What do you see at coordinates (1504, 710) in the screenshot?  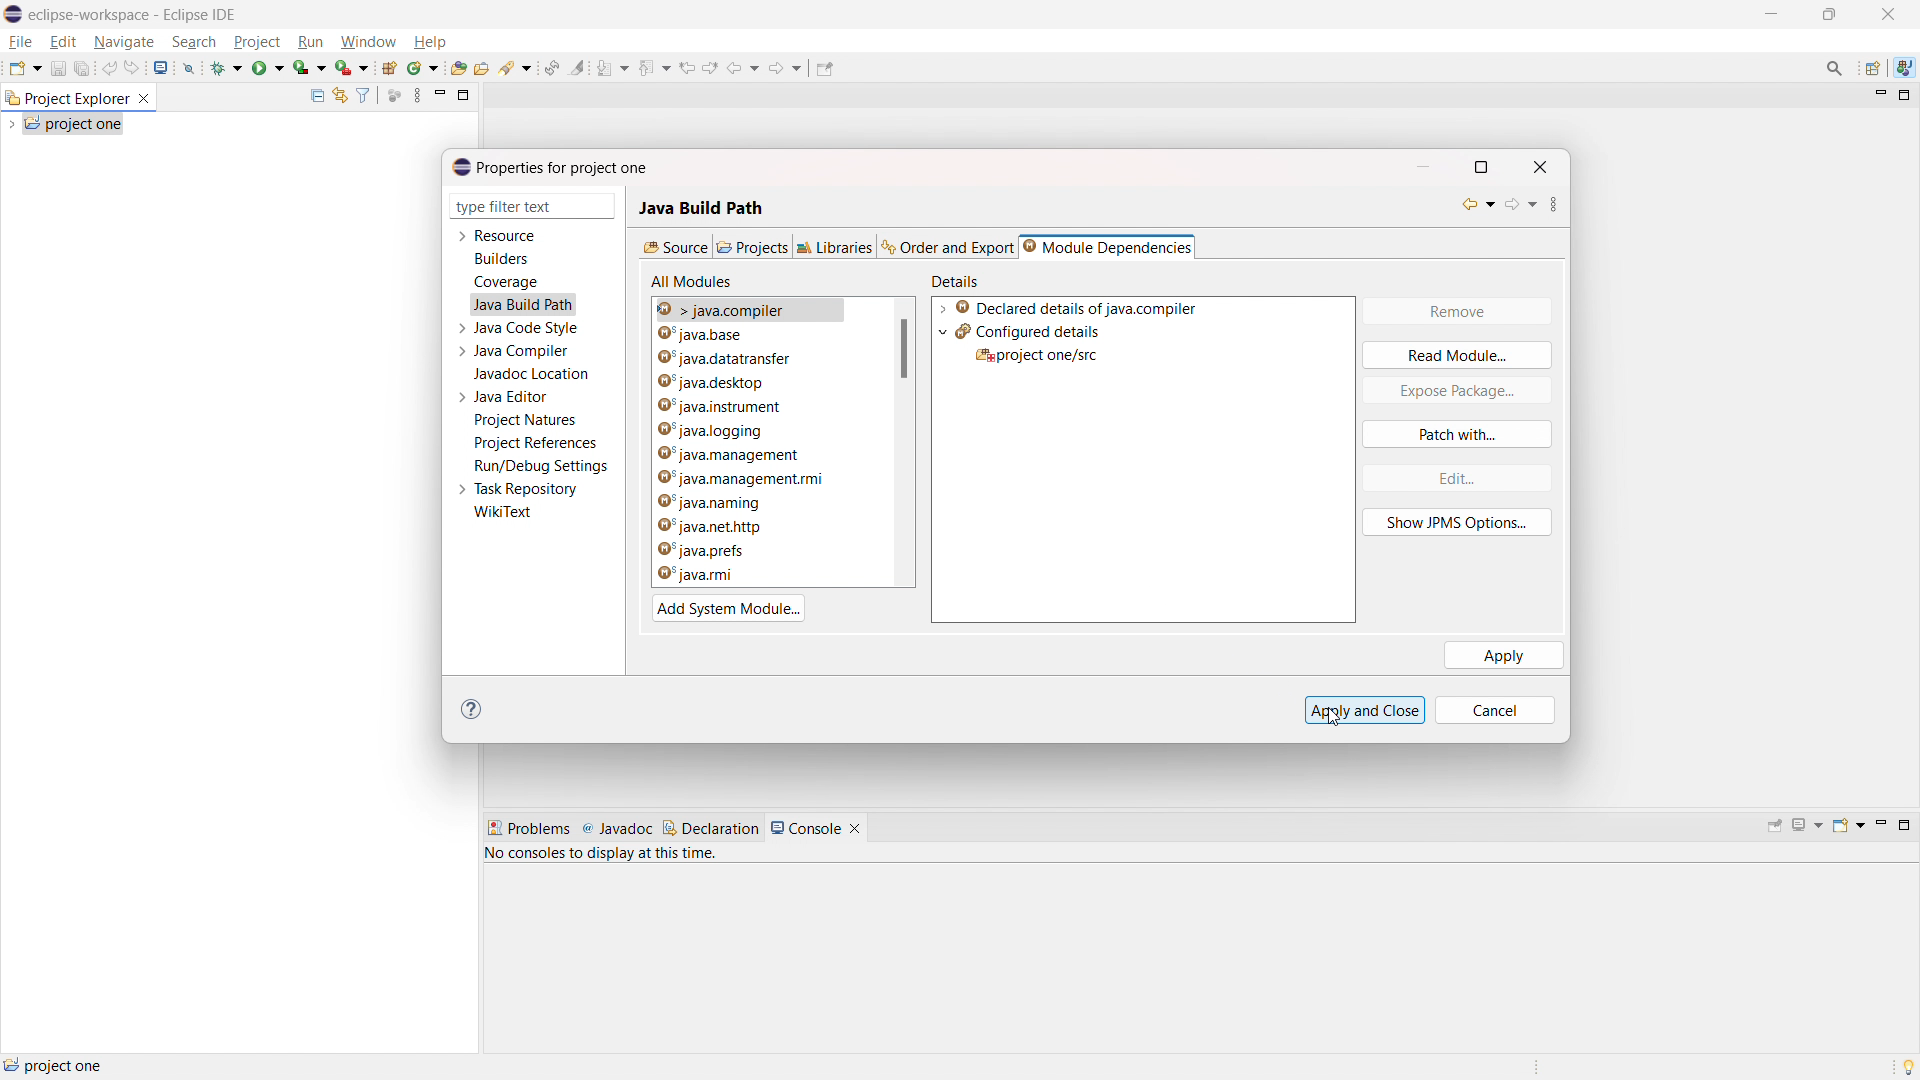 I see `cancel` at bounding box center [1504, 710].